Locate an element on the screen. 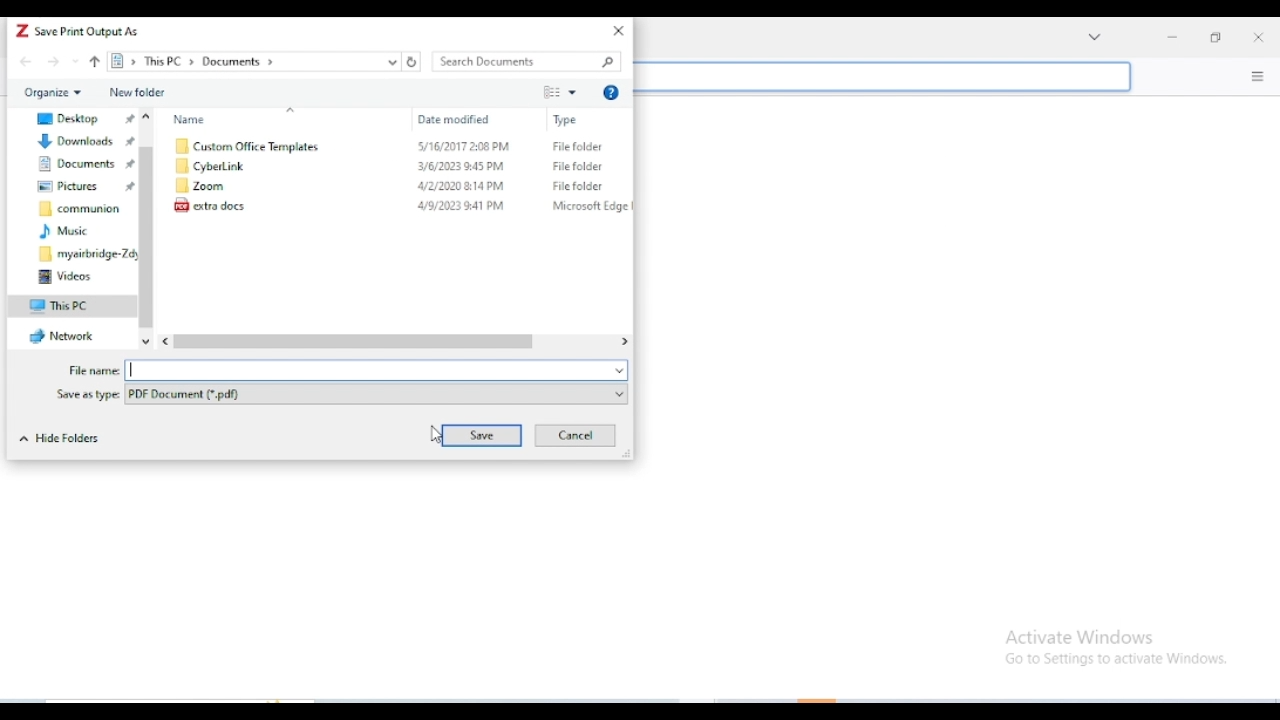  pinned desktop is located at coordinates (85, 118).